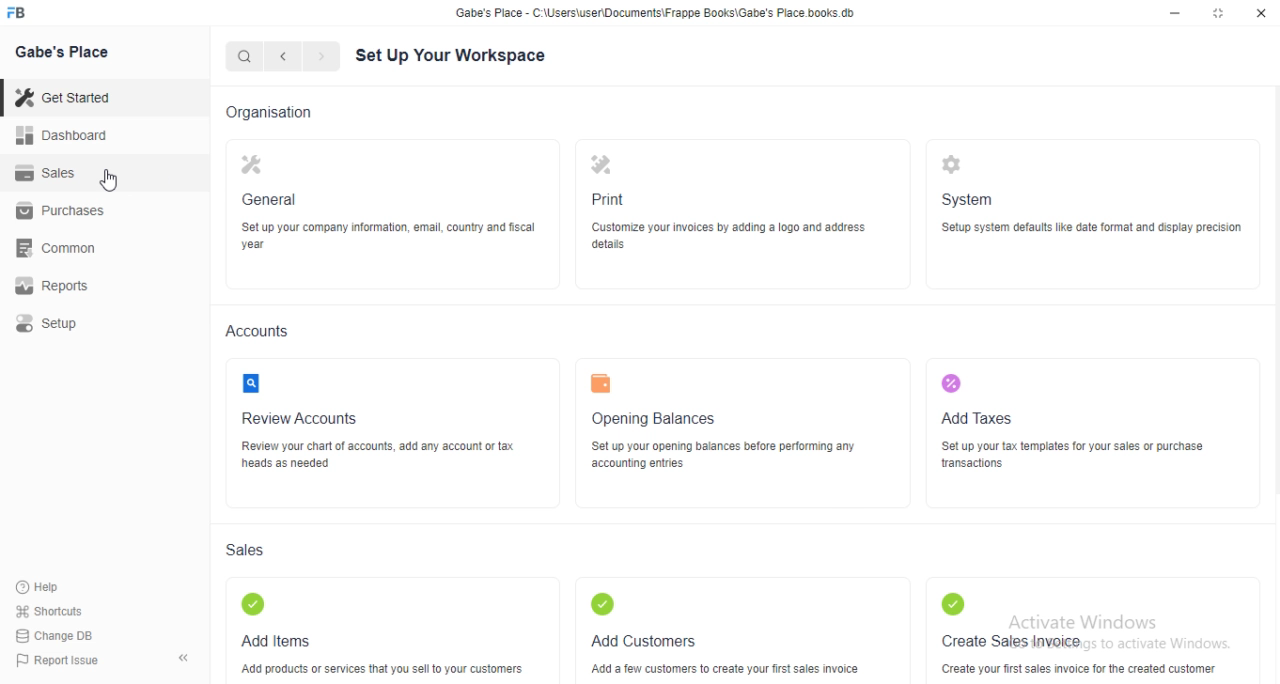 Image resolution: width=1280 pixels, height=684 pixels. Describe the element at coordinates (602, 165) in the screenshot. I see `print icon` at that location.